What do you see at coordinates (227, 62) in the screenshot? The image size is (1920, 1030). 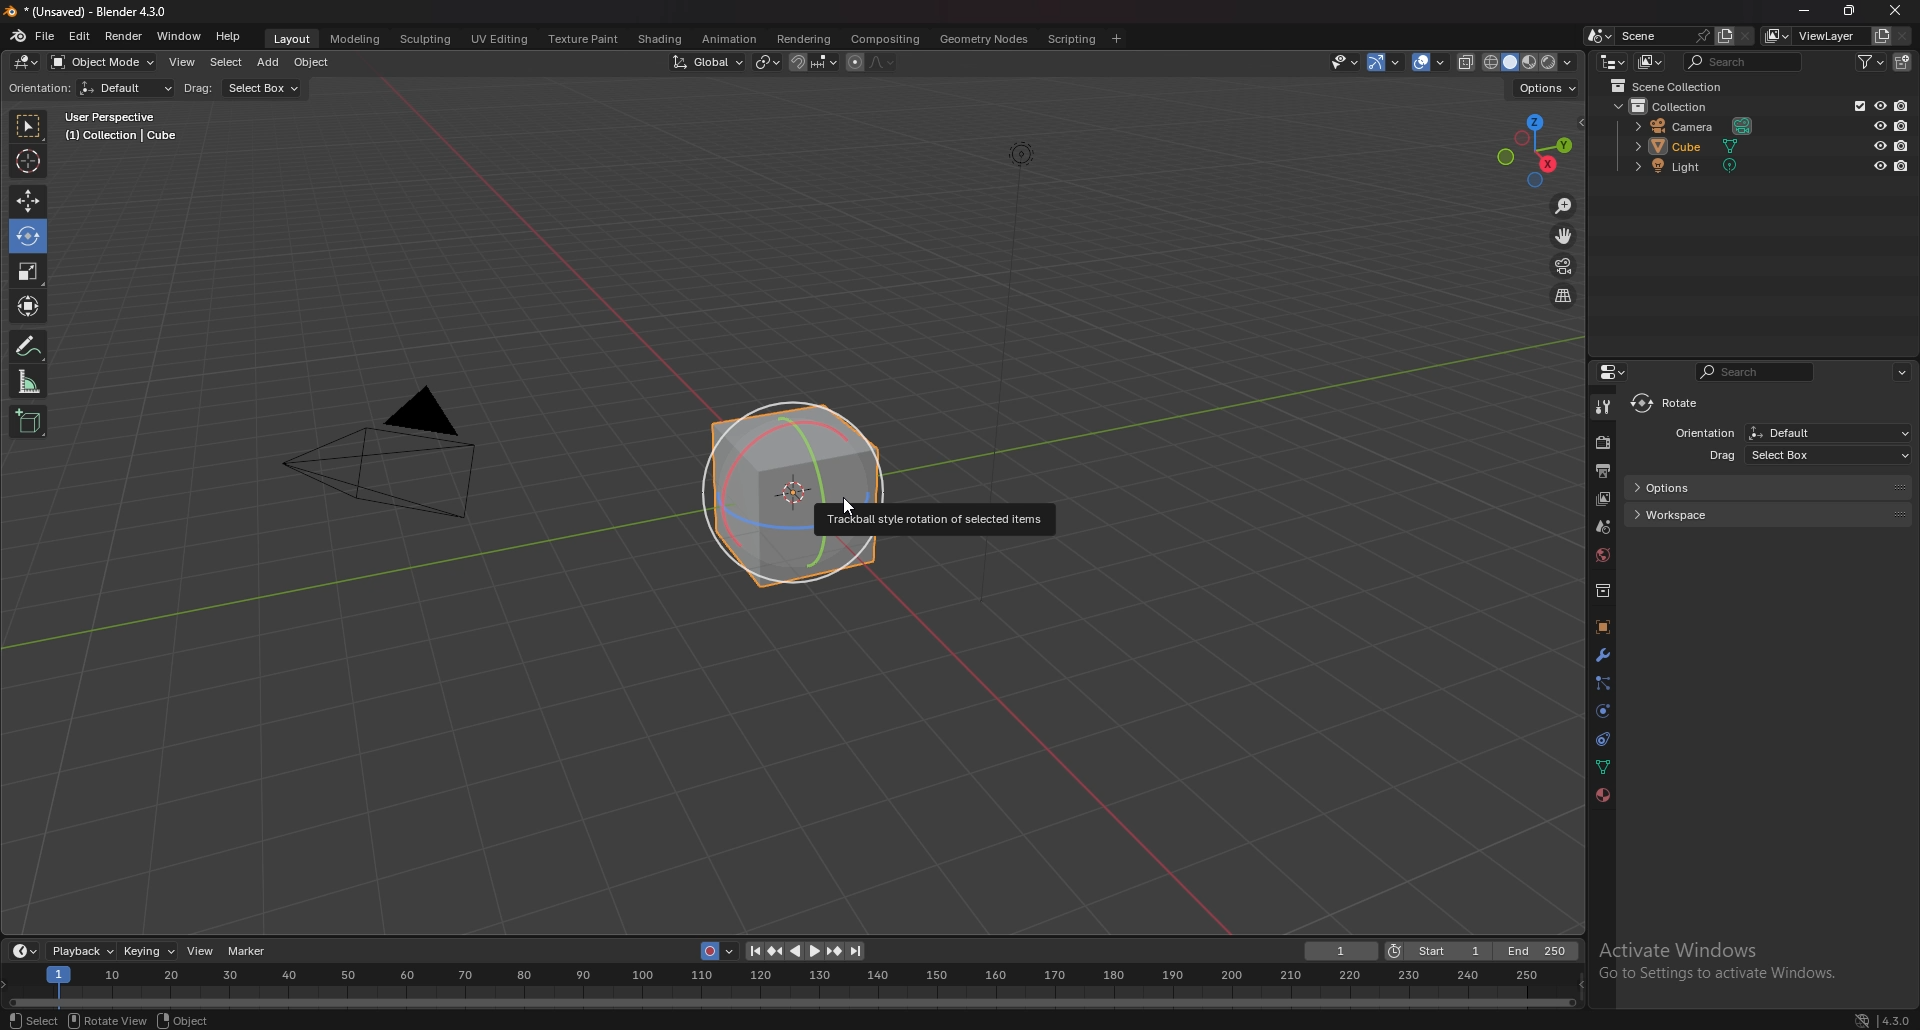 I see `select` at bounding box center [227, 62].